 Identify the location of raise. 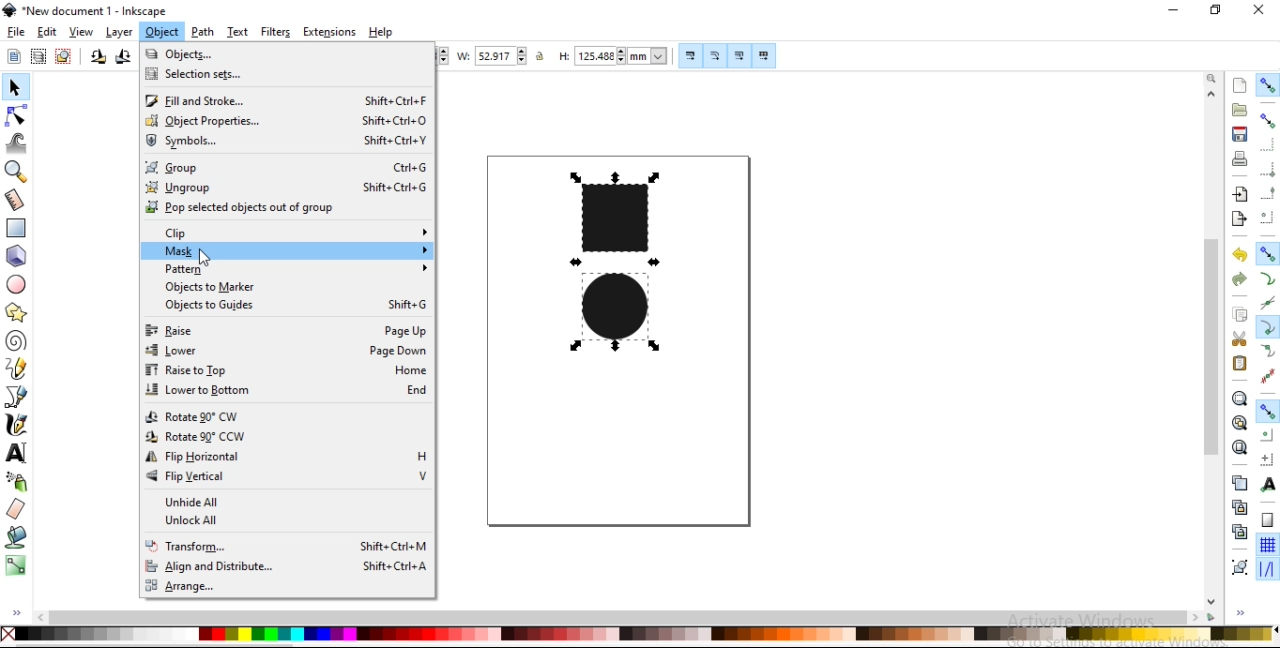
(285, 330).